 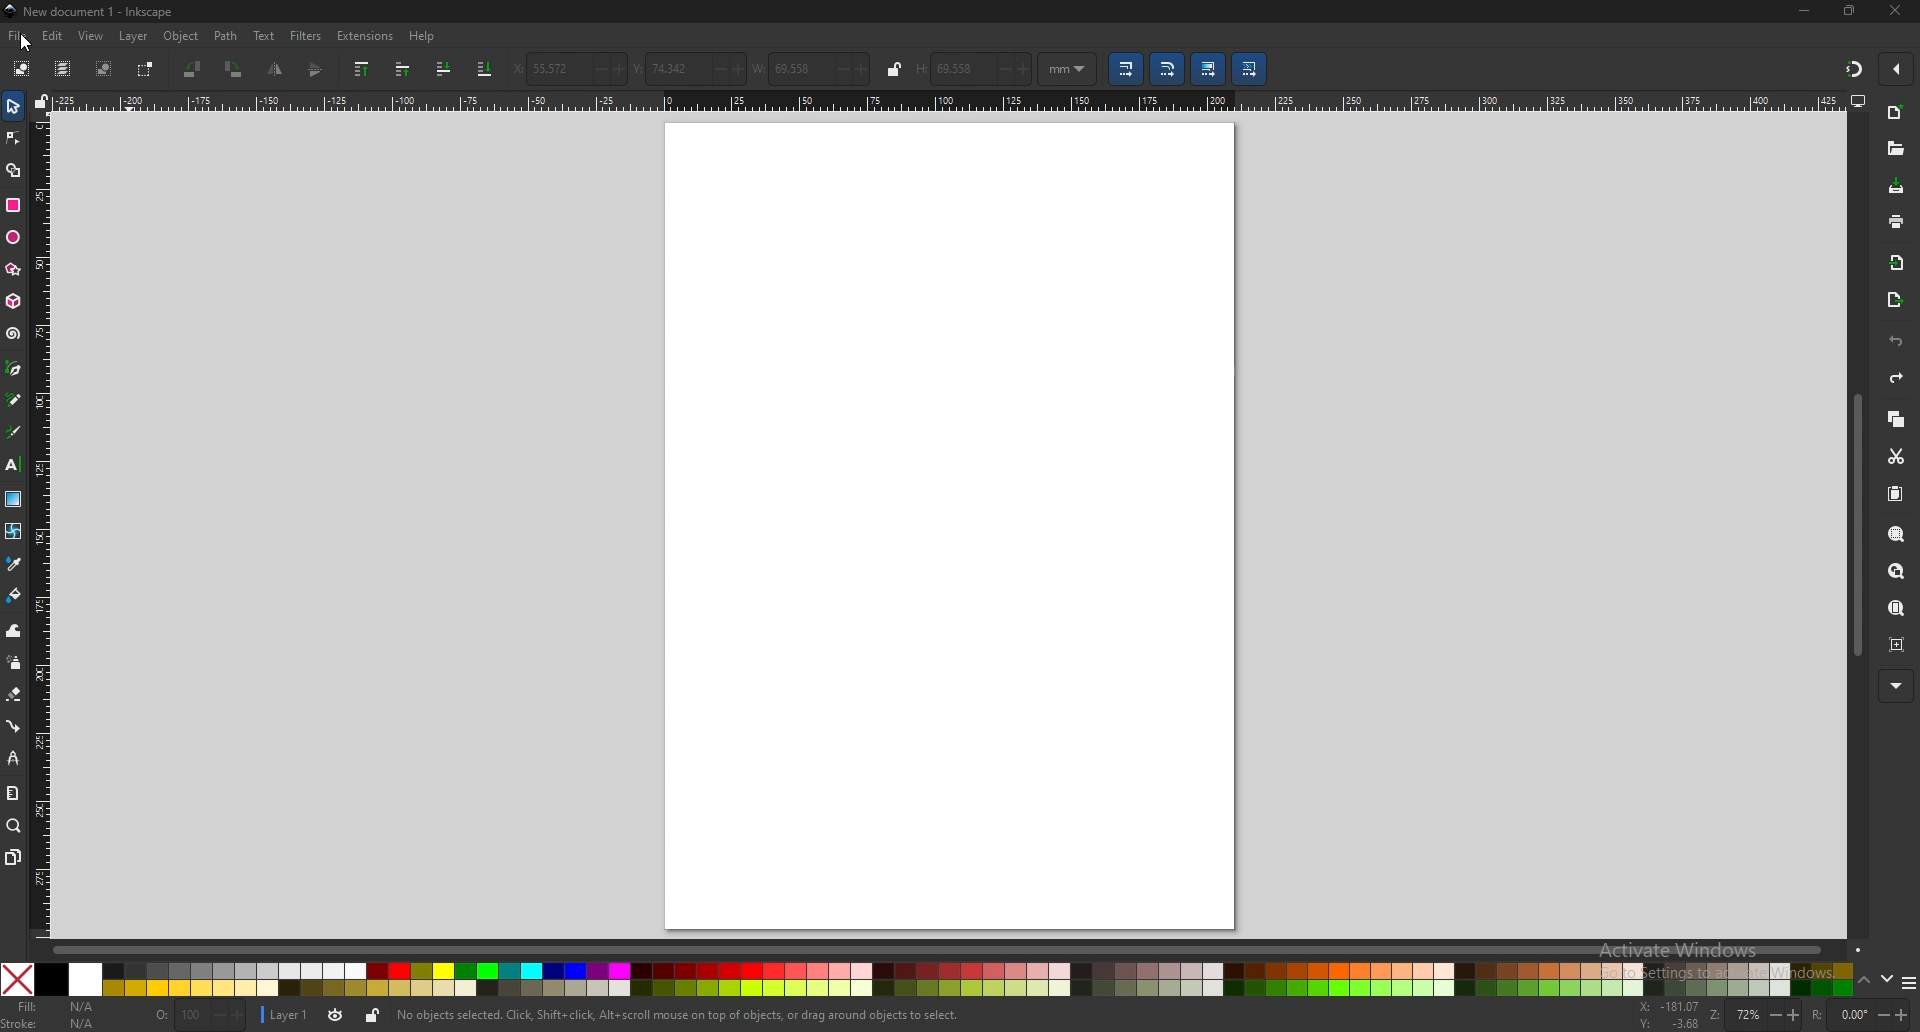 What do you see at coordinates (14, 463) in the screenshot?
I see `text` at bounding box center [14, 463].